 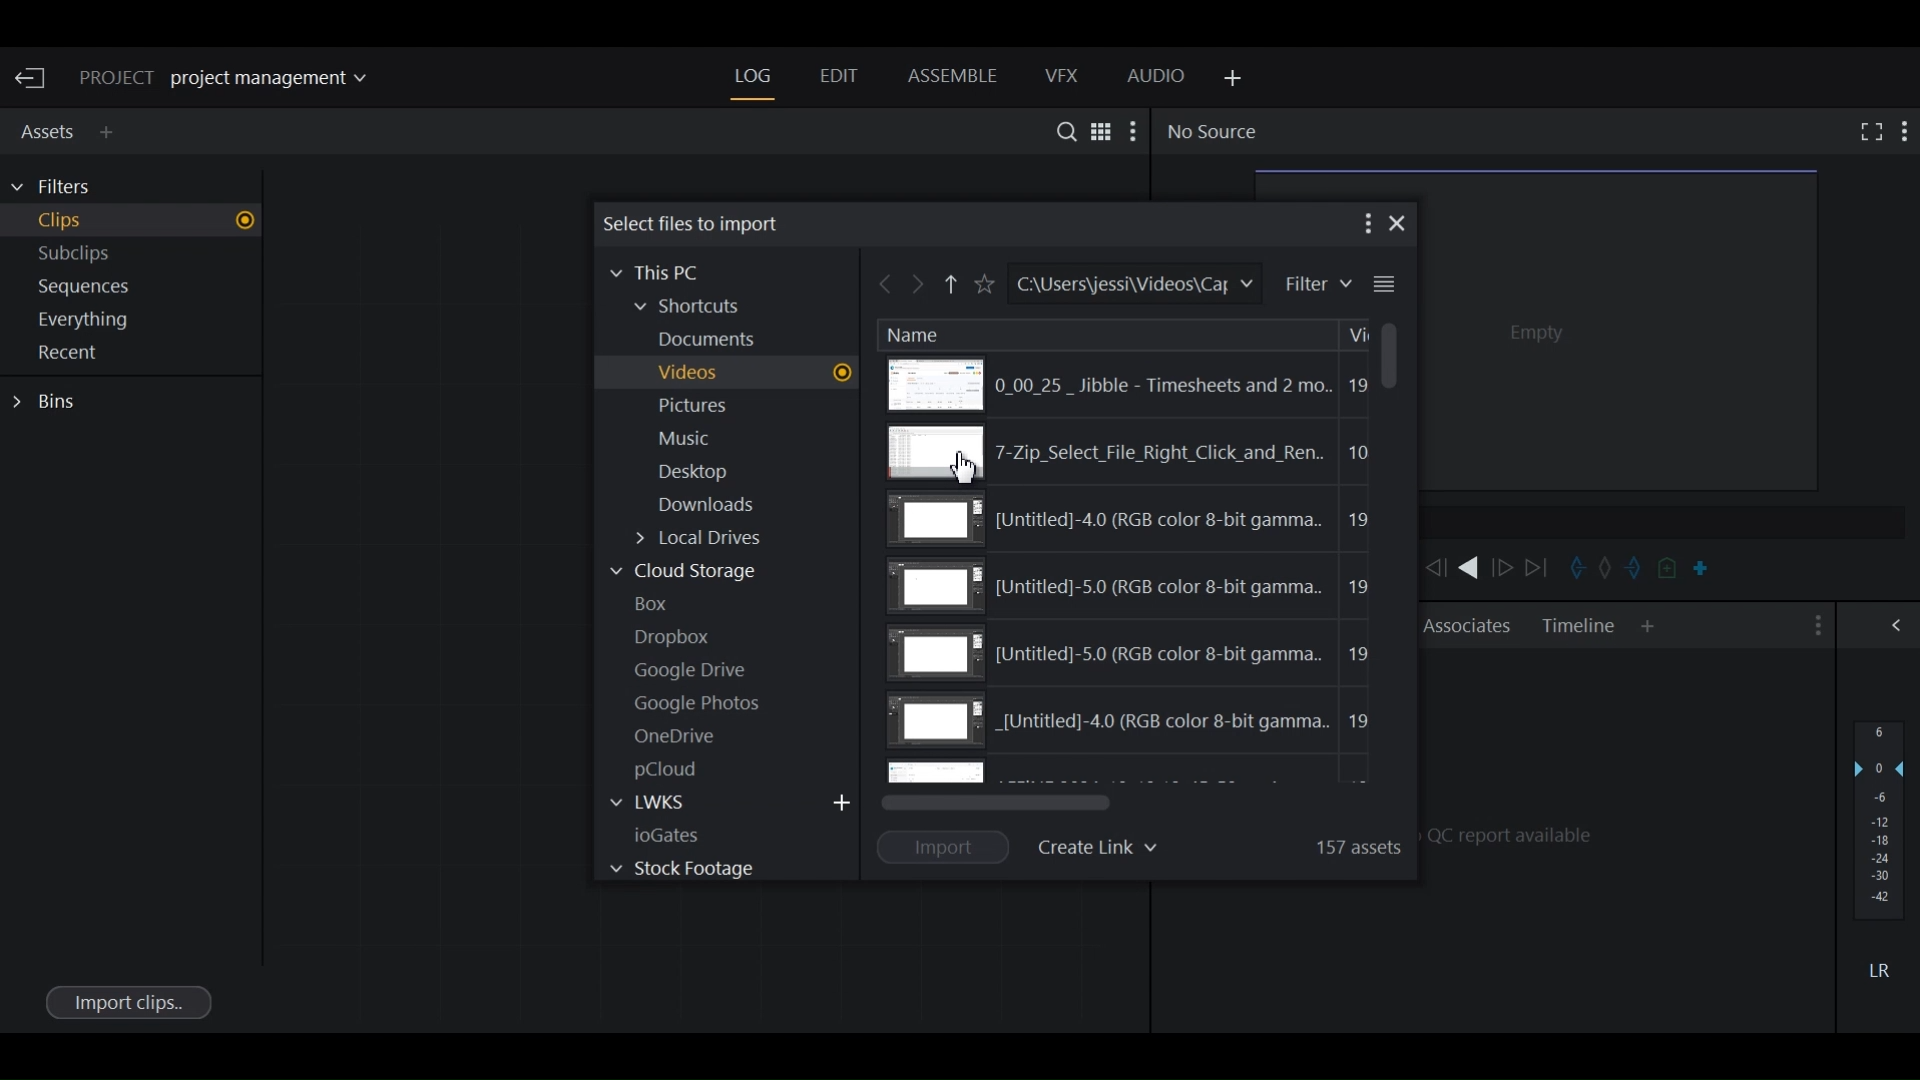 I want to click on Edit, so click(x=837, y=78).